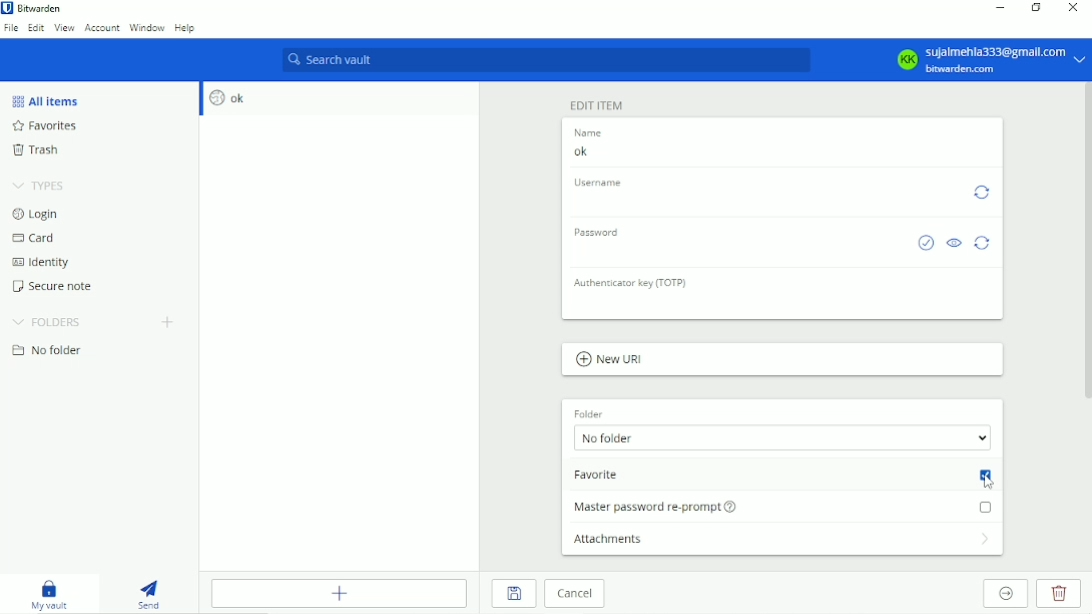  What do you see at coordinates (601, 104) in the screenshot?
I see `Edit item` at bounding box center [601, 104].